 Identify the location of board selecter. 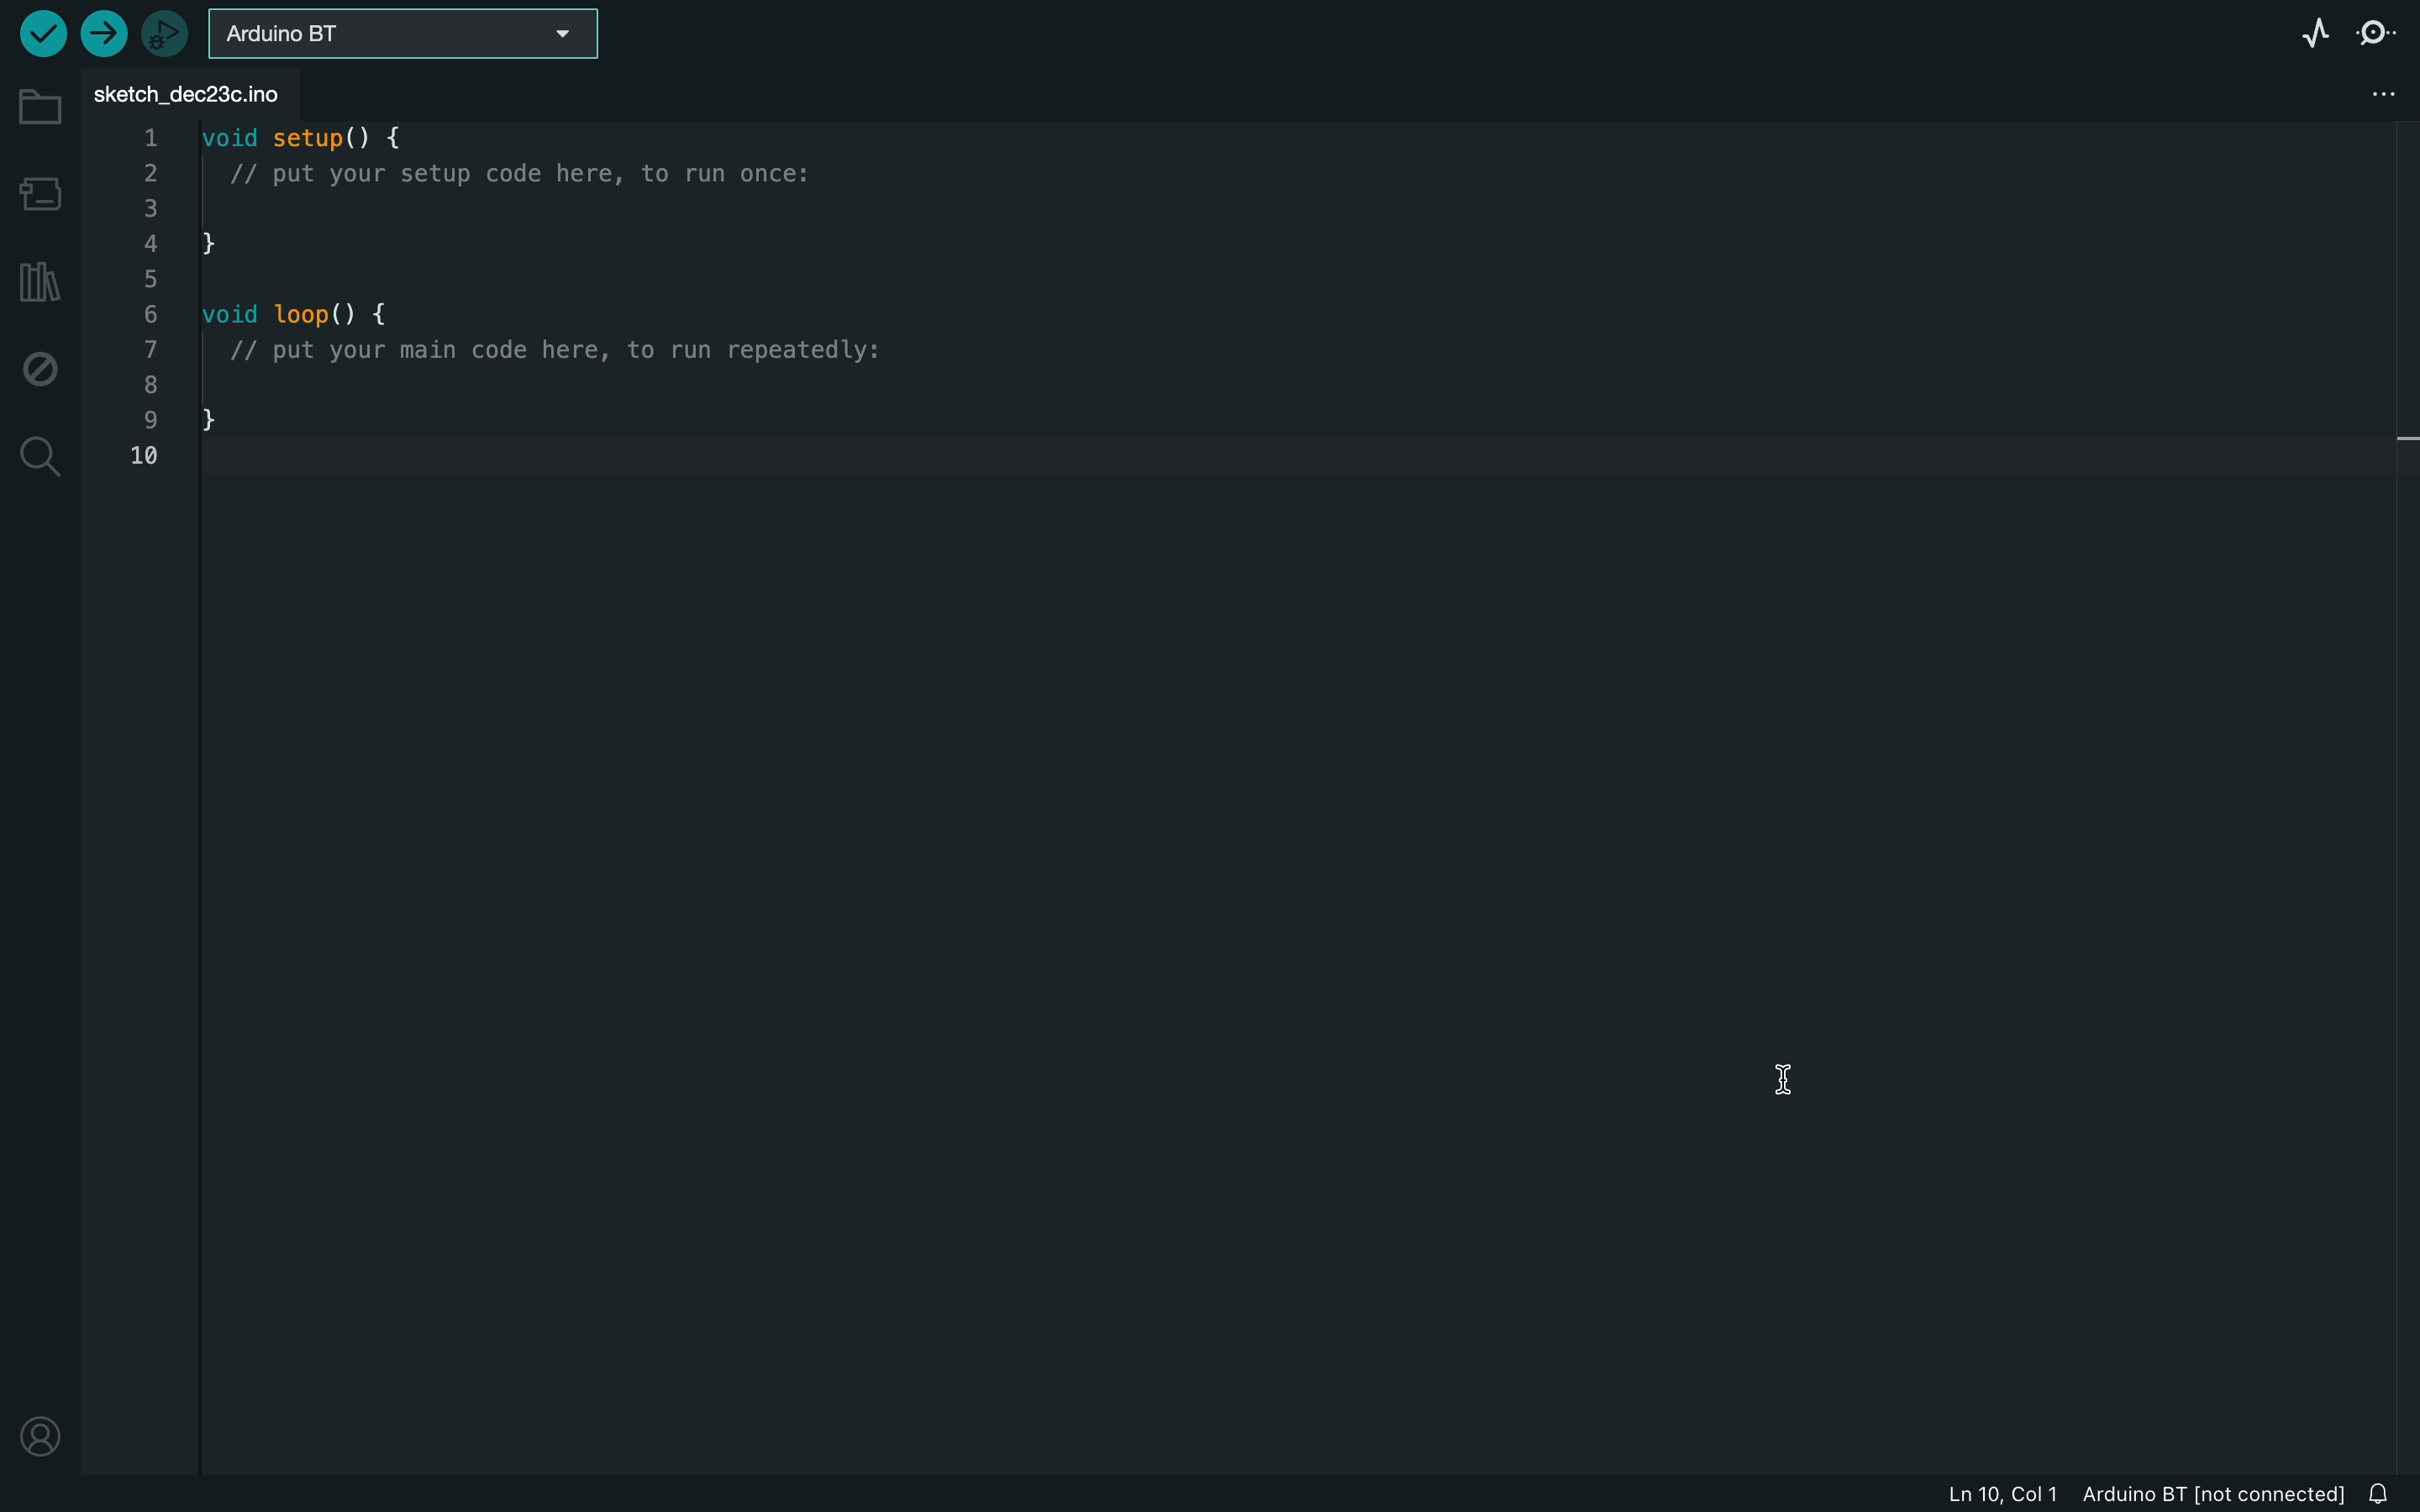
(397, 37).